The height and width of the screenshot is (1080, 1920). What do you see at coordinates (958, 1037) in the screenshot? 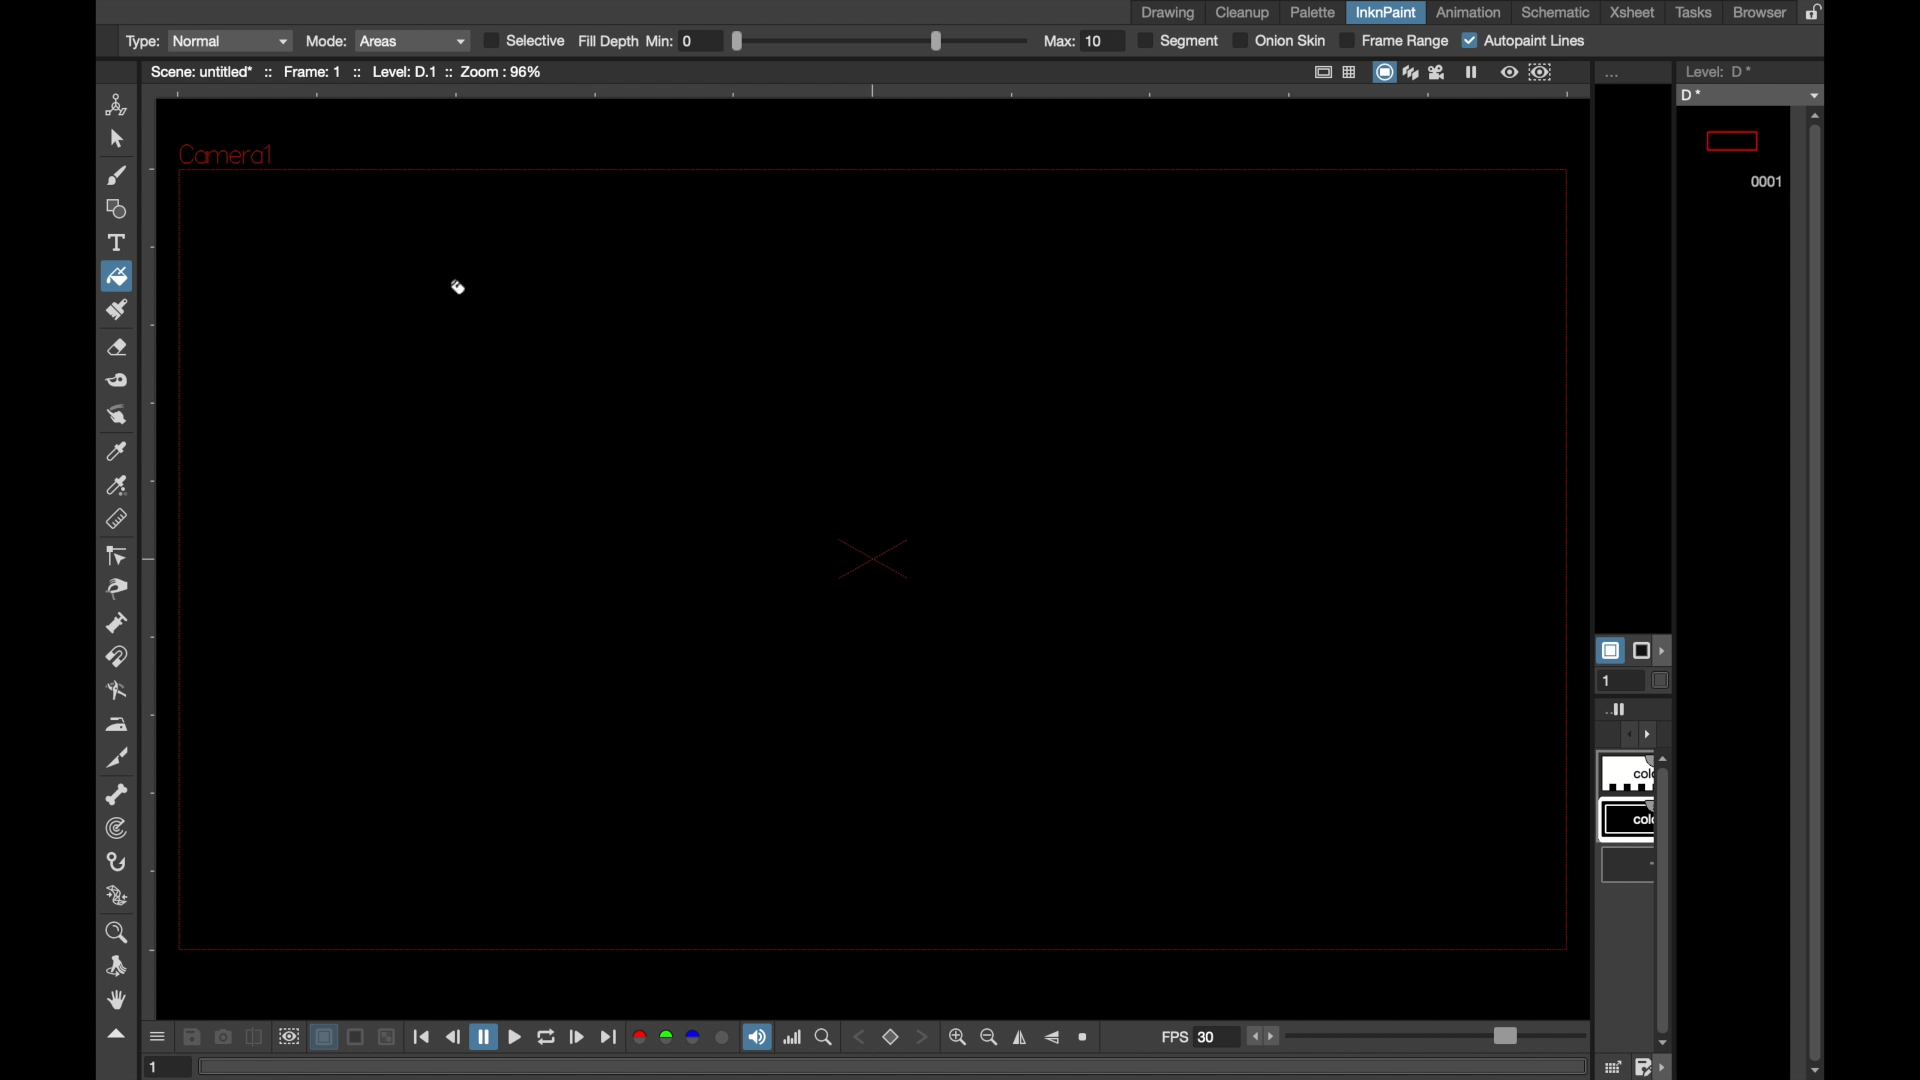
I see `zoom in` at bounding box center [958, 1037].